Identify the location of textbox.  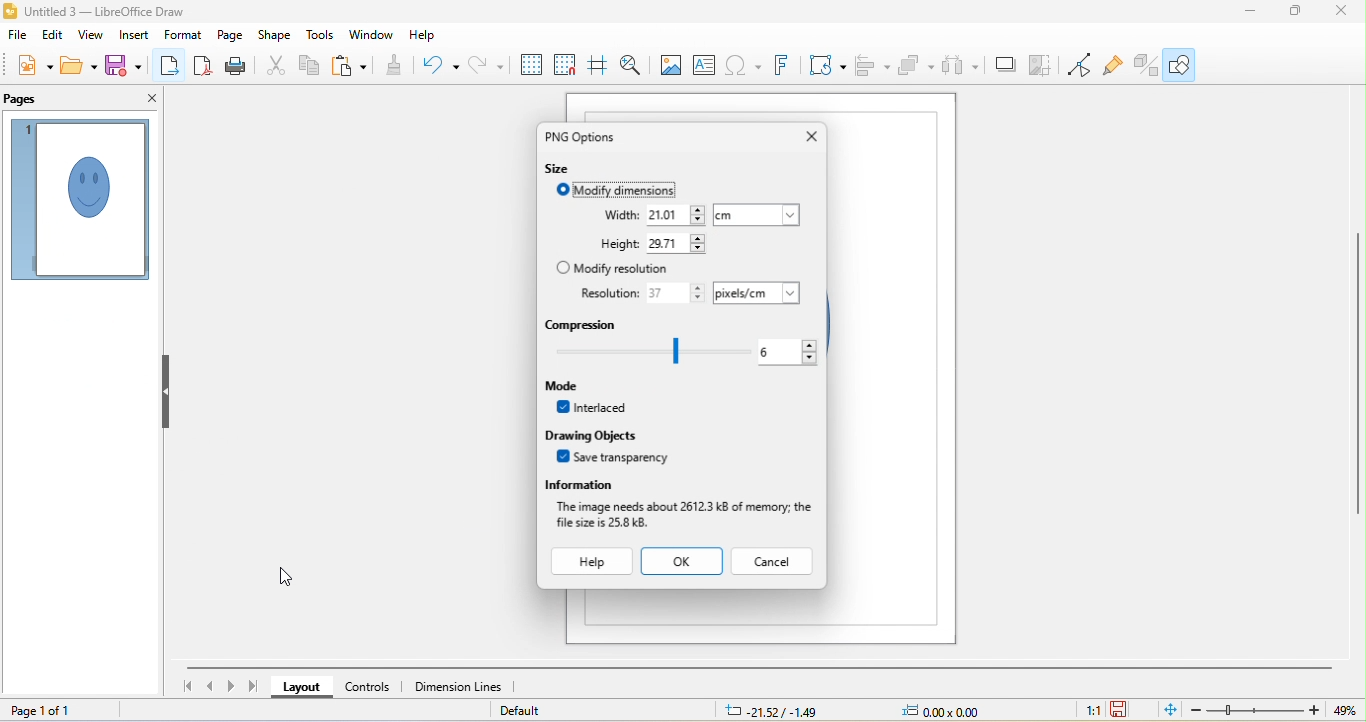
(704, 66).